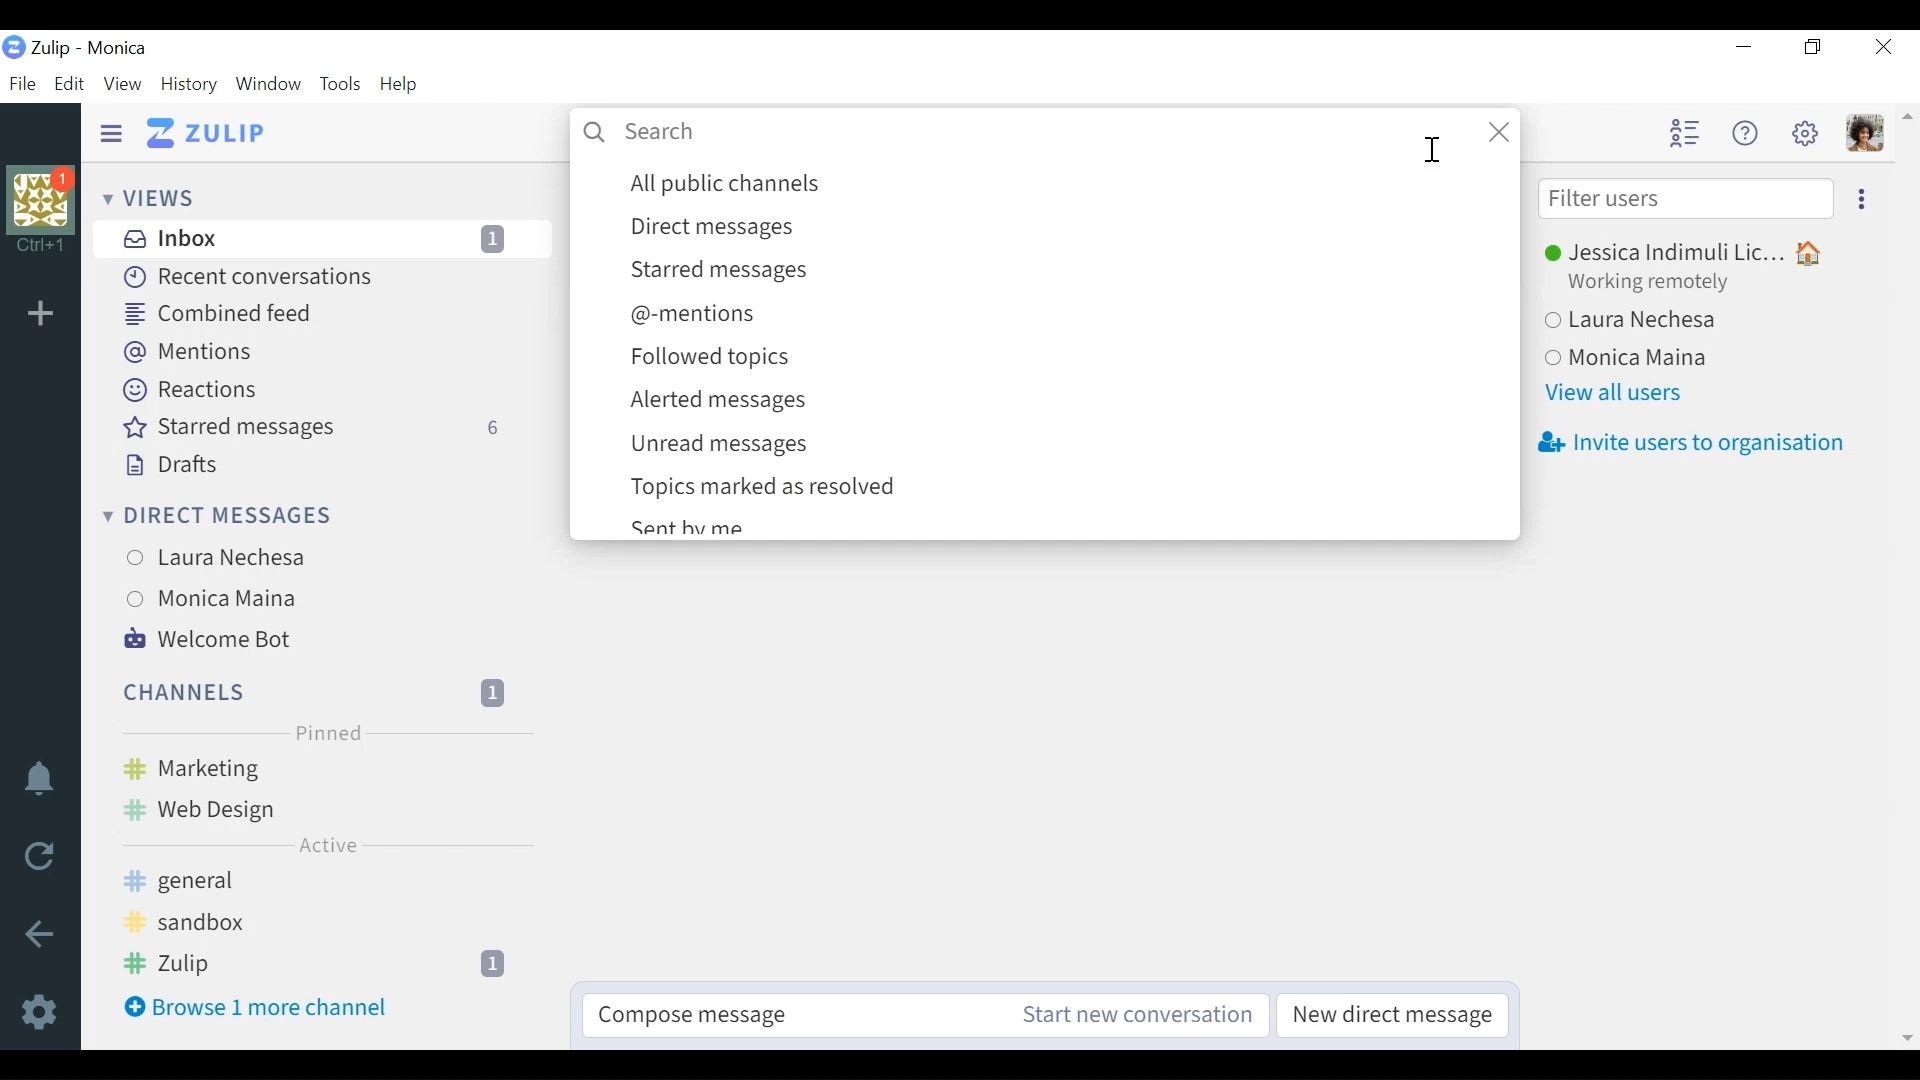 This screenshot has height=1080, width=1920. What do you see at coordinates (46, 320) in the screenshot?
I see `add organisation` at bounding box center [46, 320].